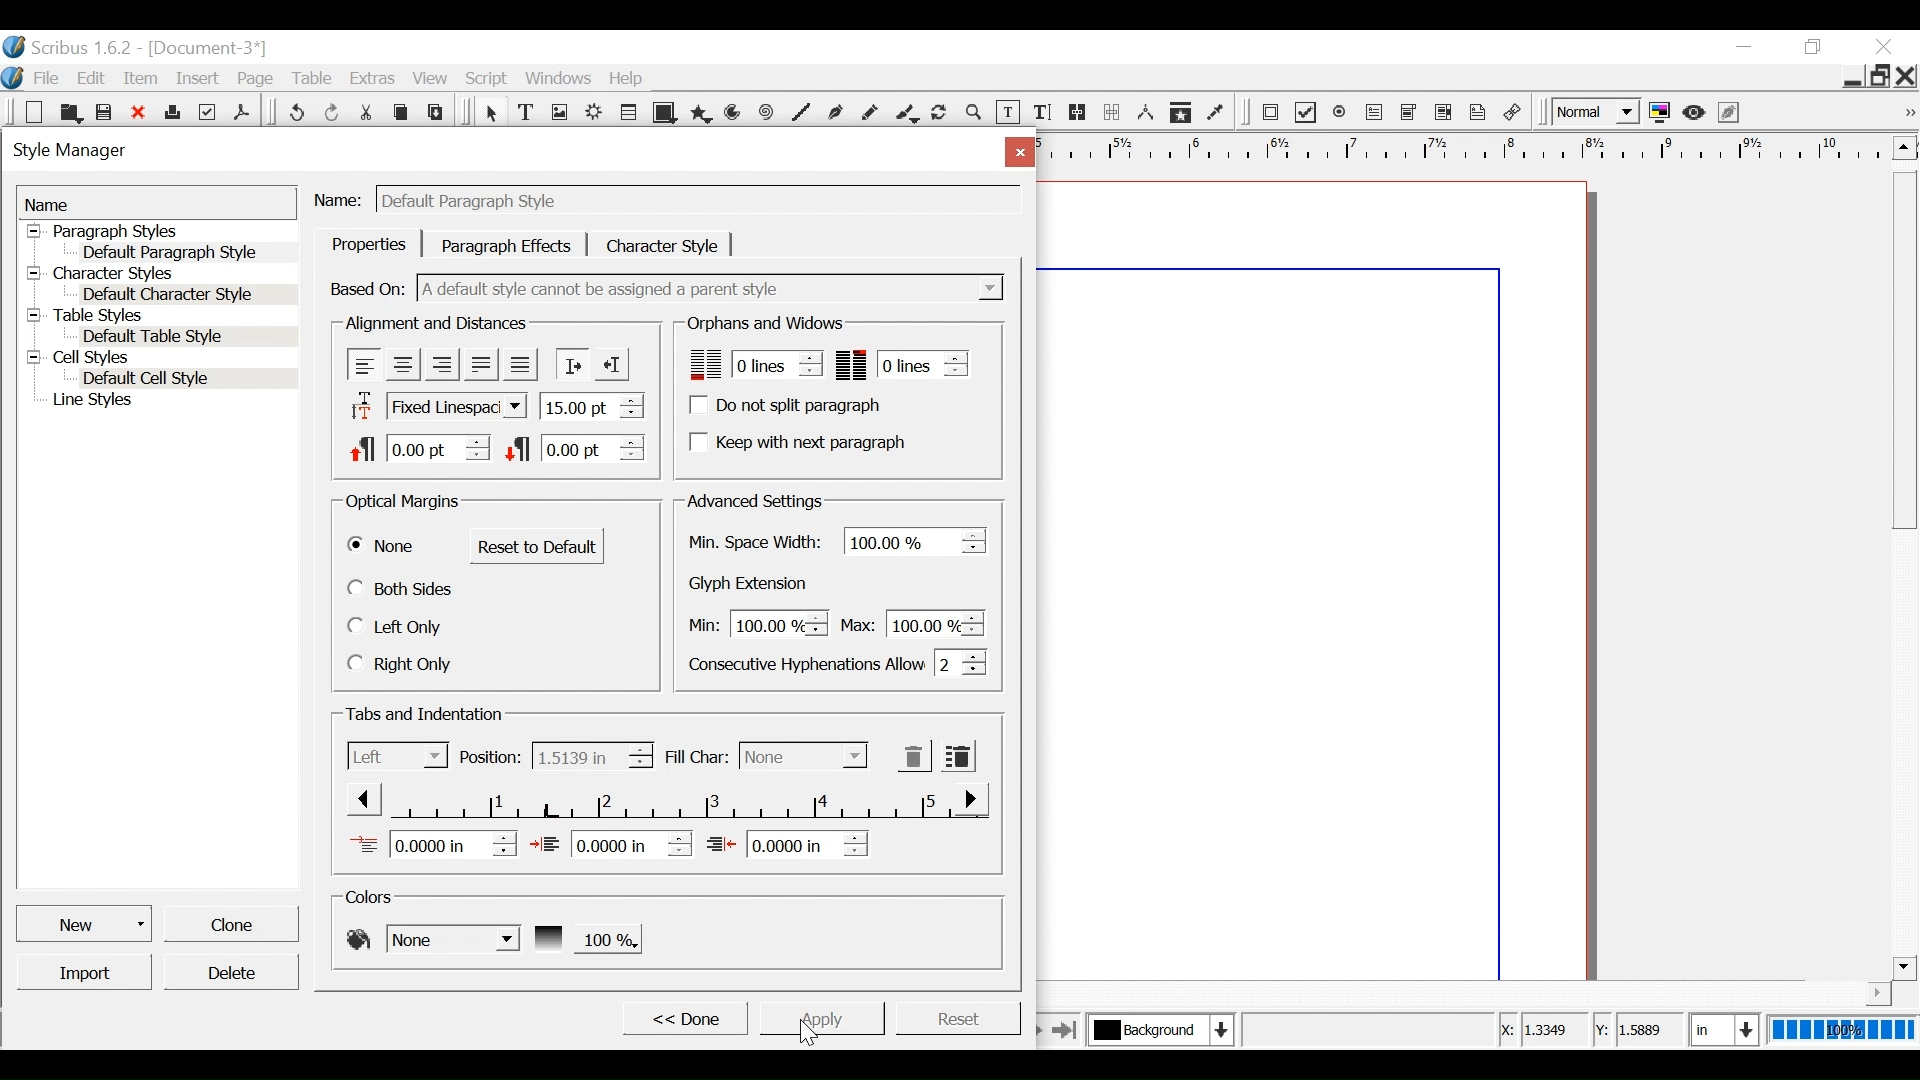 The image size is (1920, 1080). Describe the element at coordinates (371, 78) in the screenshot. I see `Extras` at that location.